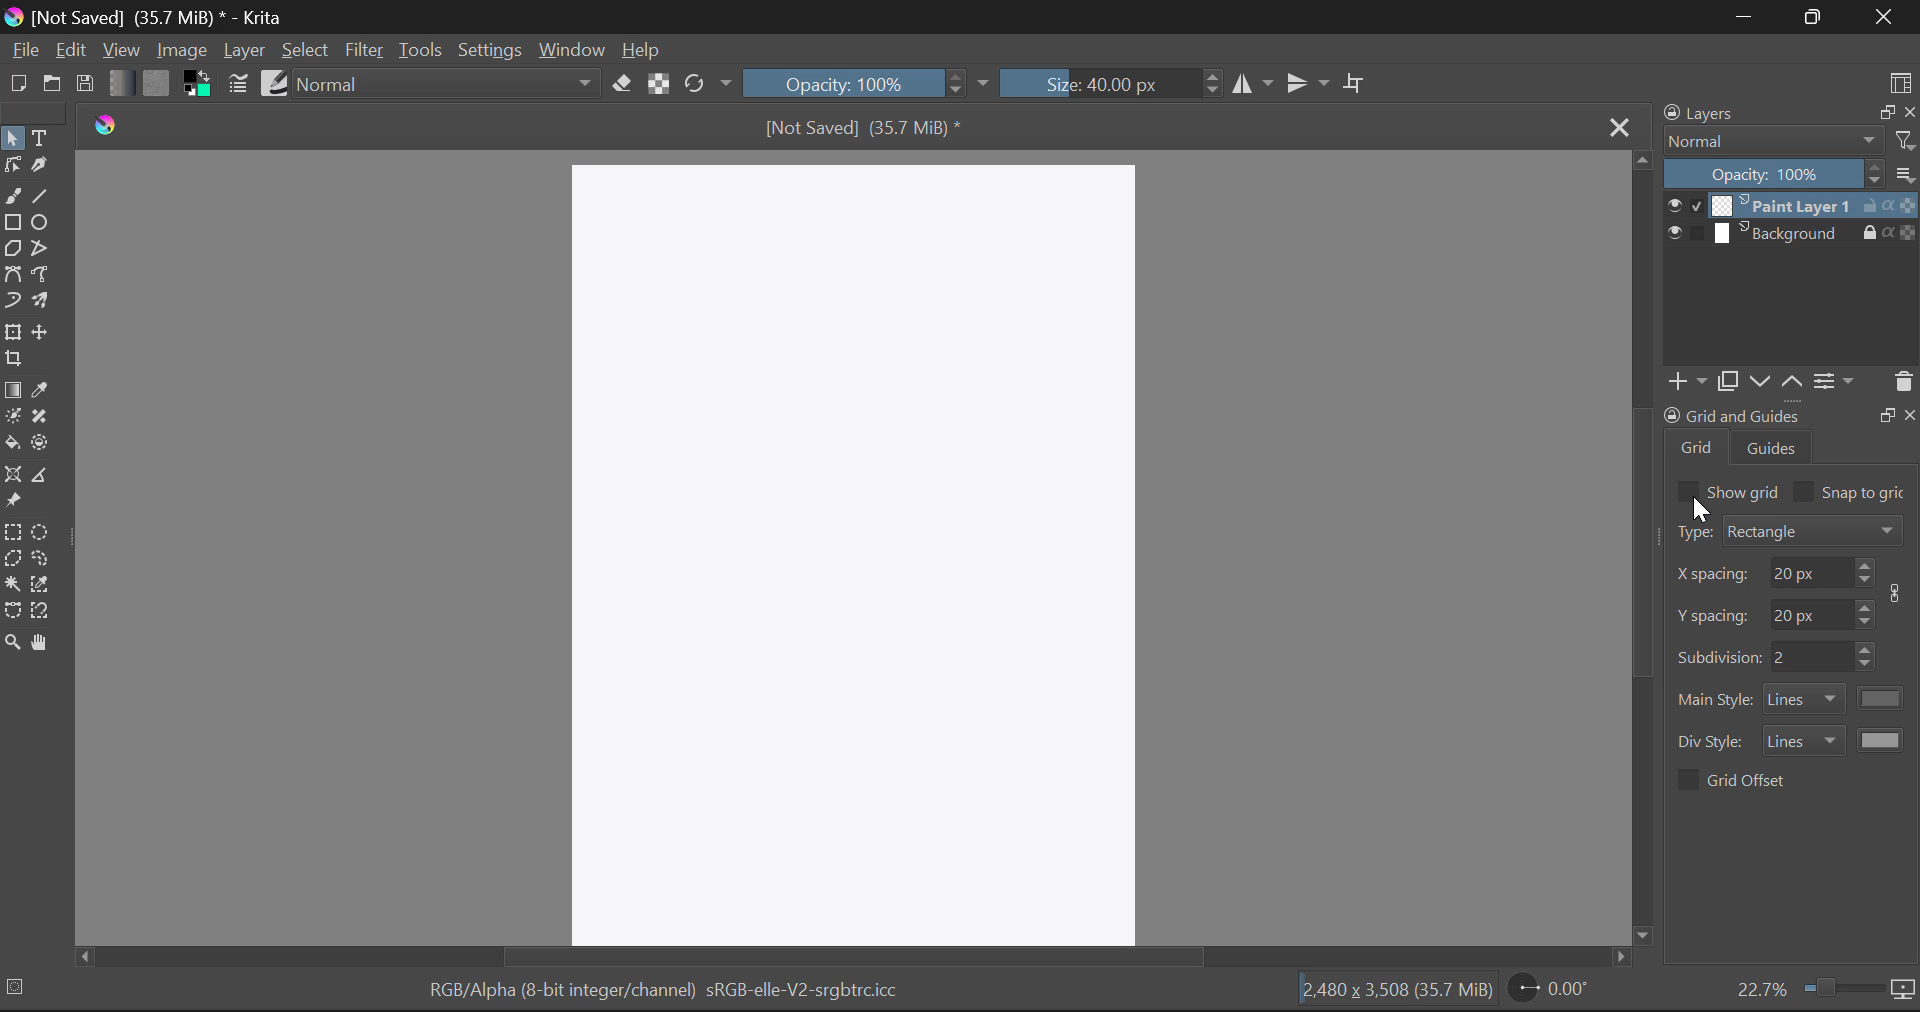 The height and width of the screenshot is (1012, 1920). I want to click on Line, so click(41, 198).